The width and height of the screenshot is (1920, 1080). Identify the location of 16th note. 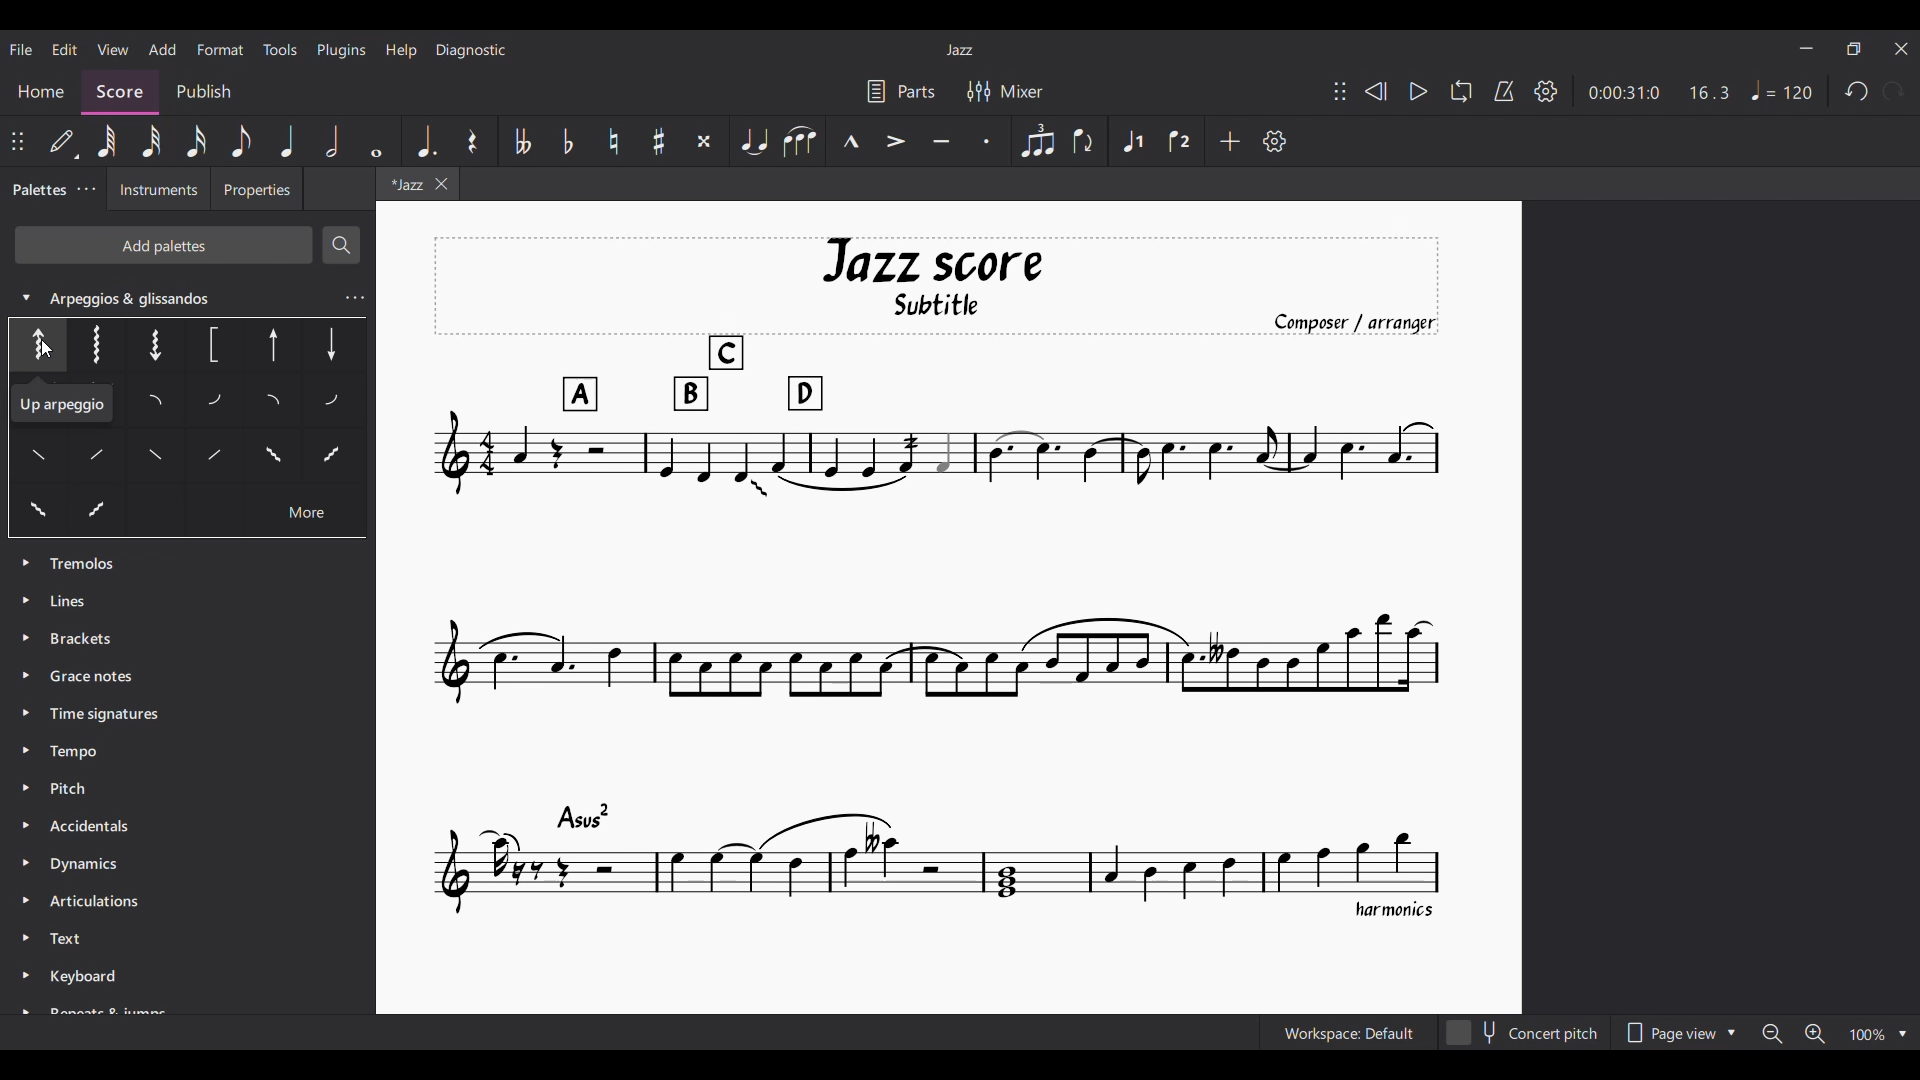
(194, 138).